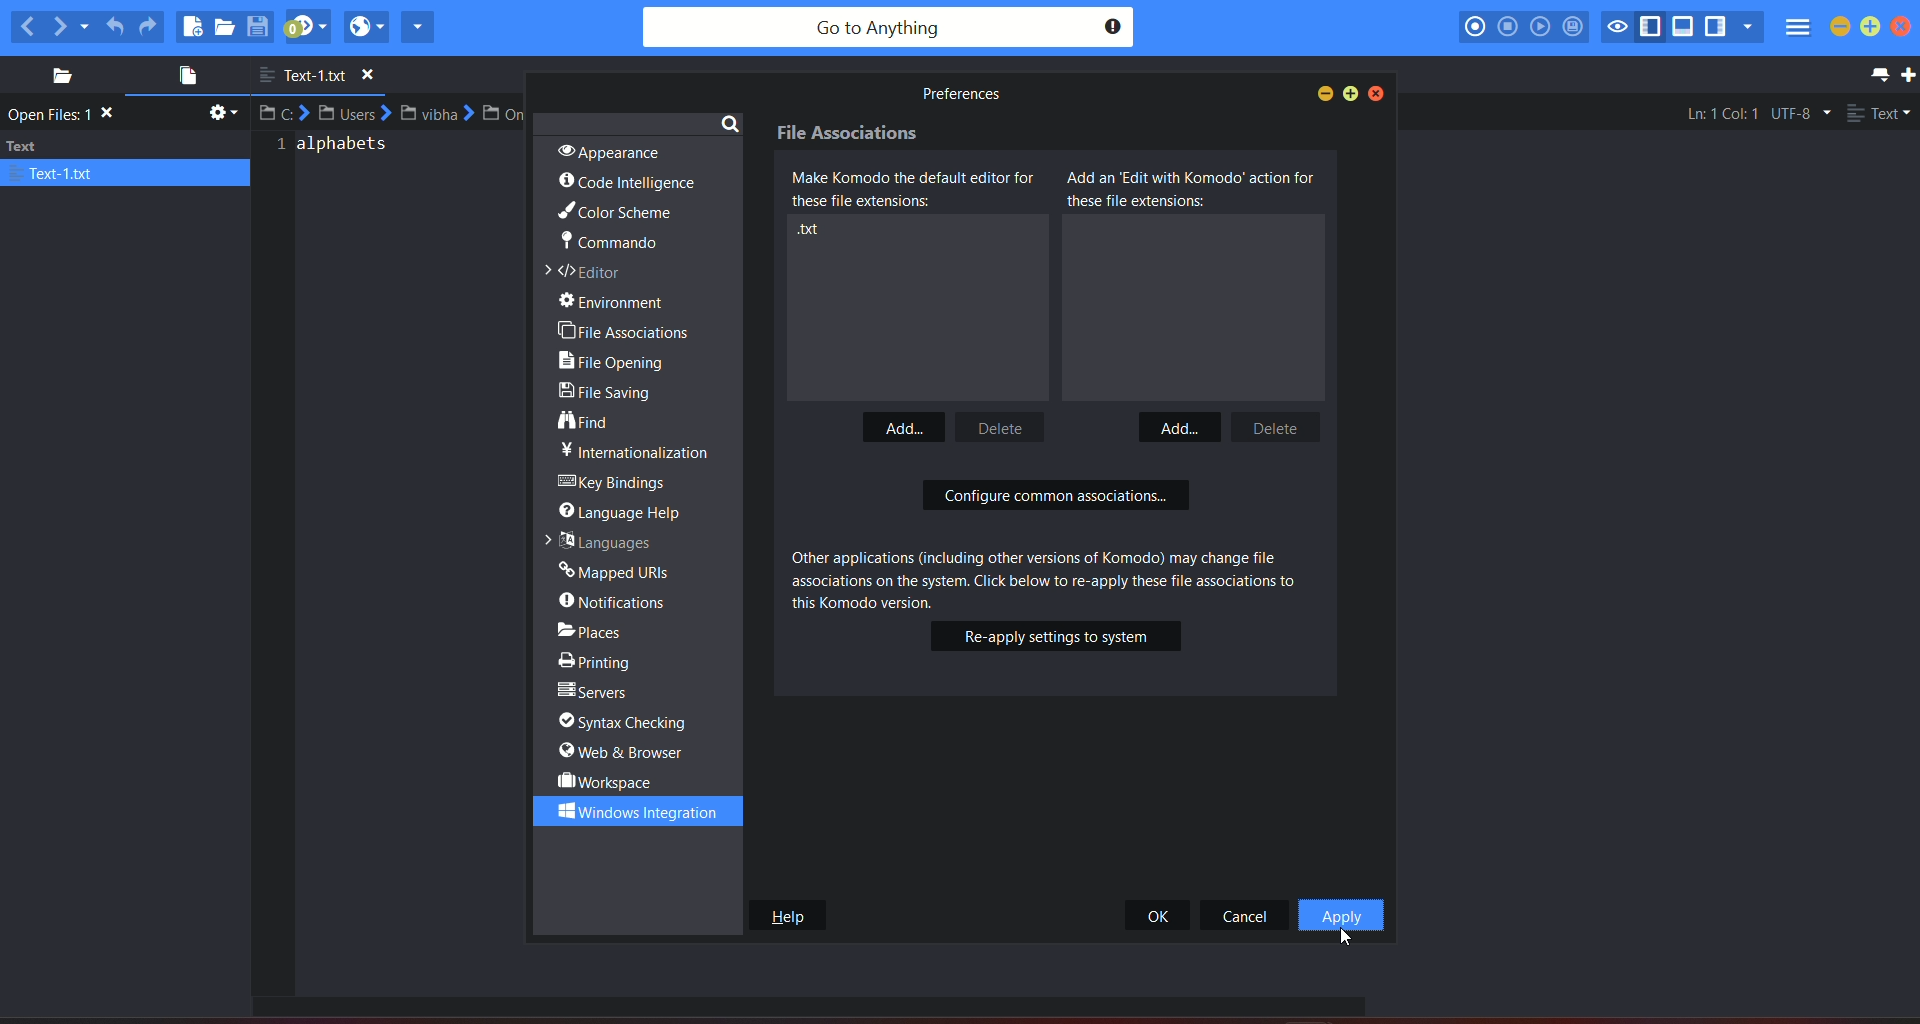 The image size is (1920, 1024). What do you see at coordinates (1841, 27) in the screenshot?
I see `minimize` at bounding box center [1841, 27].